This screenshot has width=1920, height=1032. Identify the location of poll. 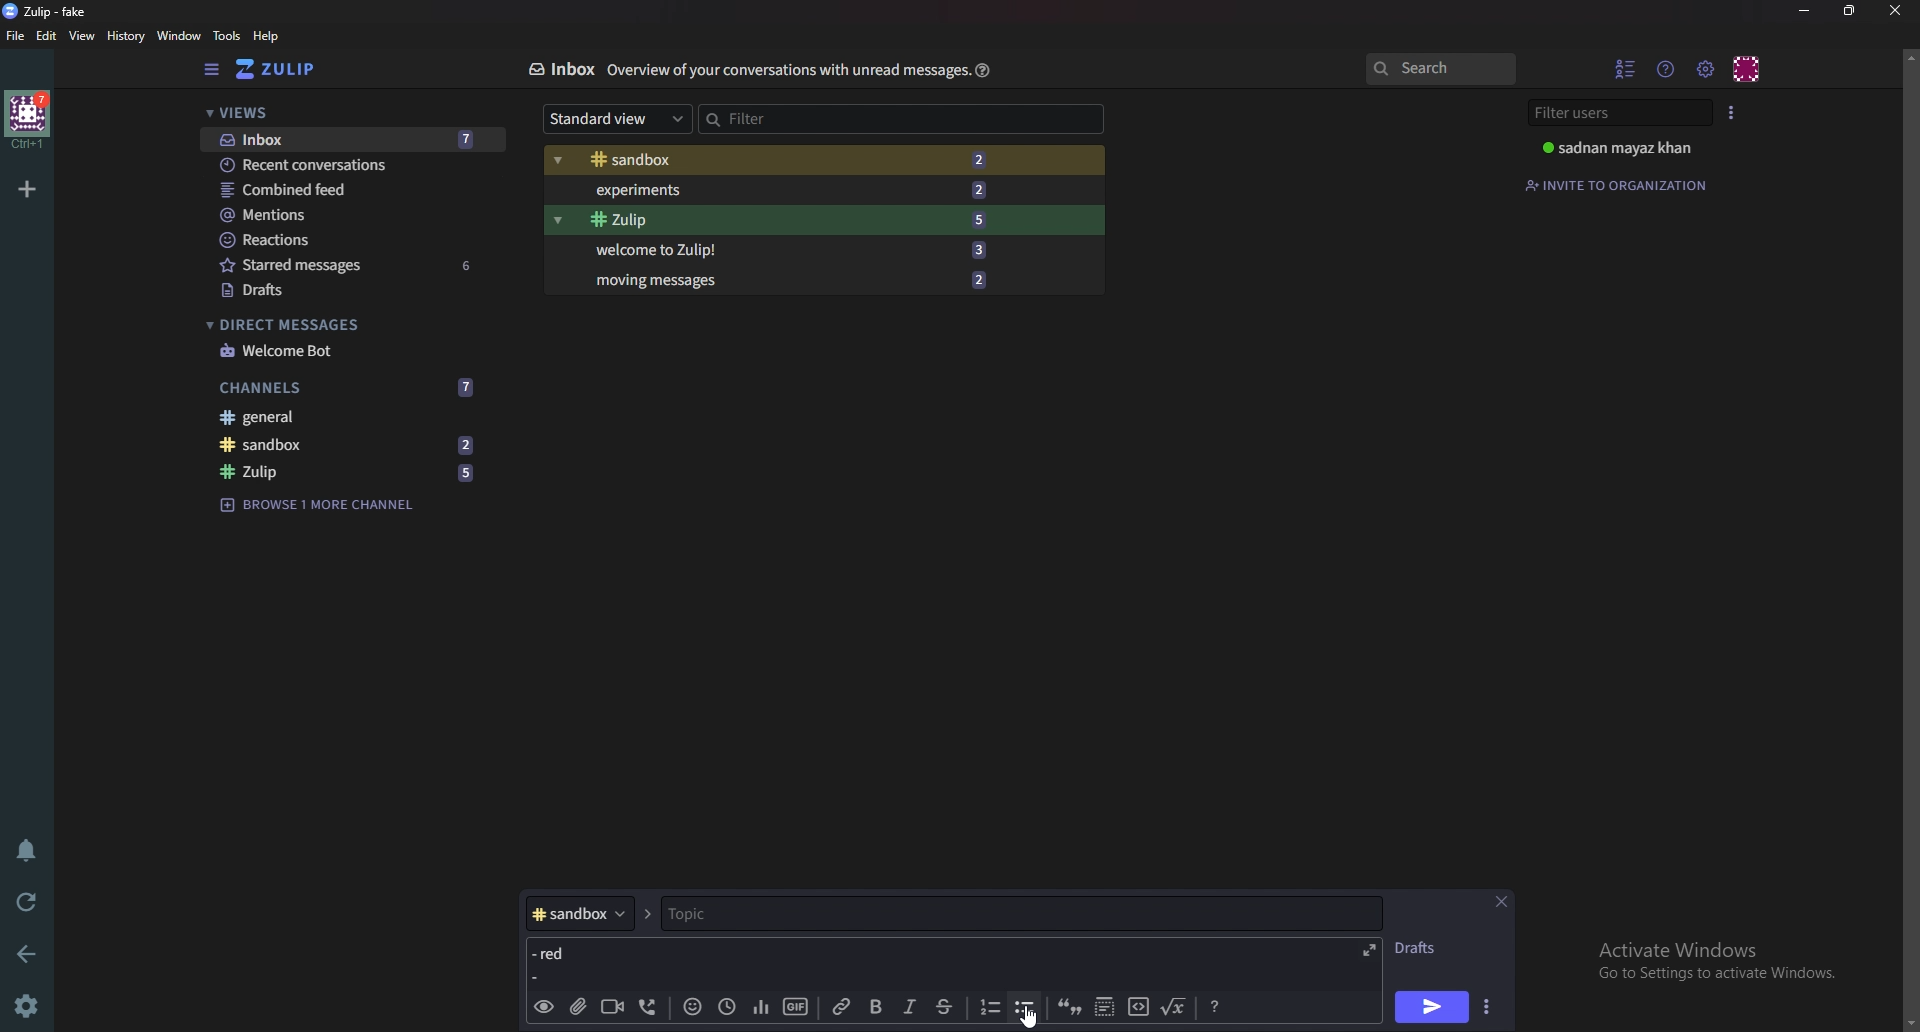
(761, 1005).